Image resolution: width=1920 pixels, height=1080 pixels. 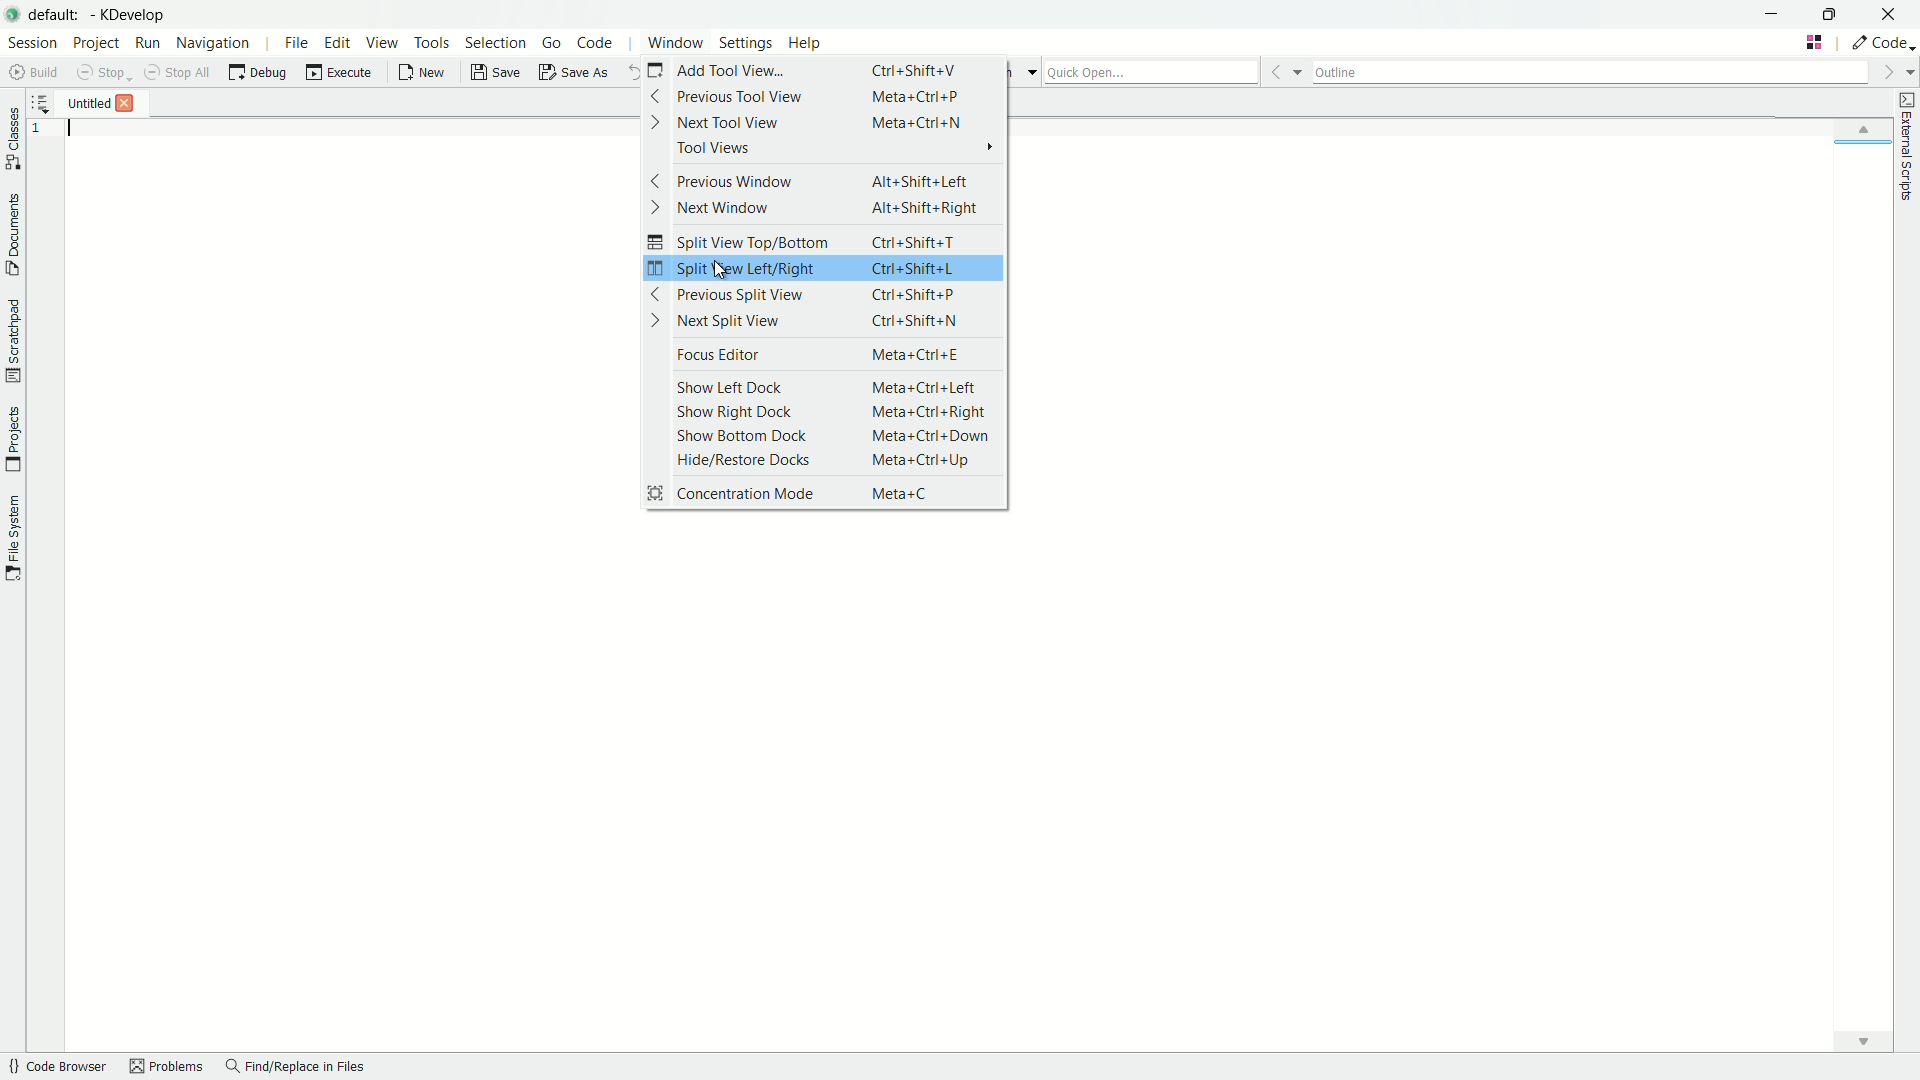 What do you see at coordinates (914, 294) in the screenshot?
I see `ctrl+Shift+P` at bounding box center [914, 294].